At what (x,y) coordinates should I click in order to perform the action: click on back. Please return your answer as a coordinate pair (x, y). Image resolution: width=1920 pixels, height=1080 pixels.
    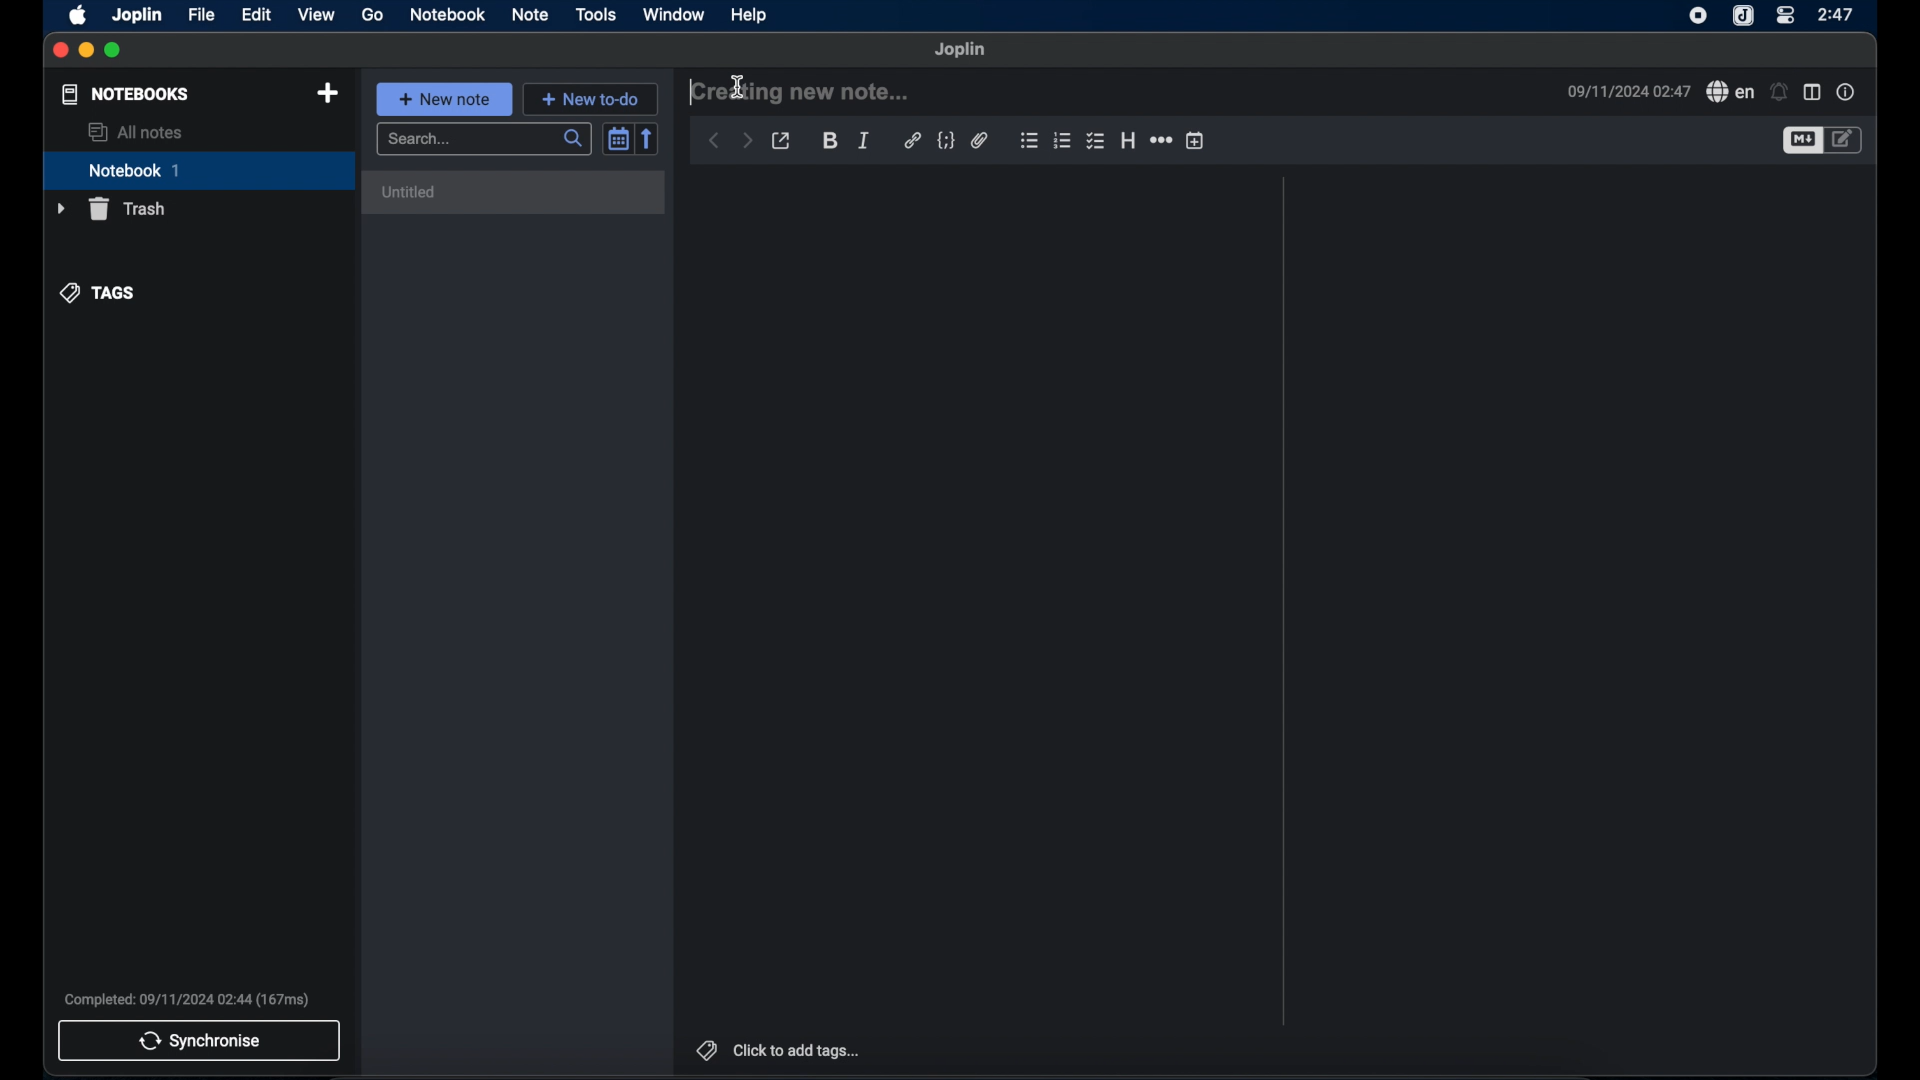
    Looking at the image, I should click on (714, 142).